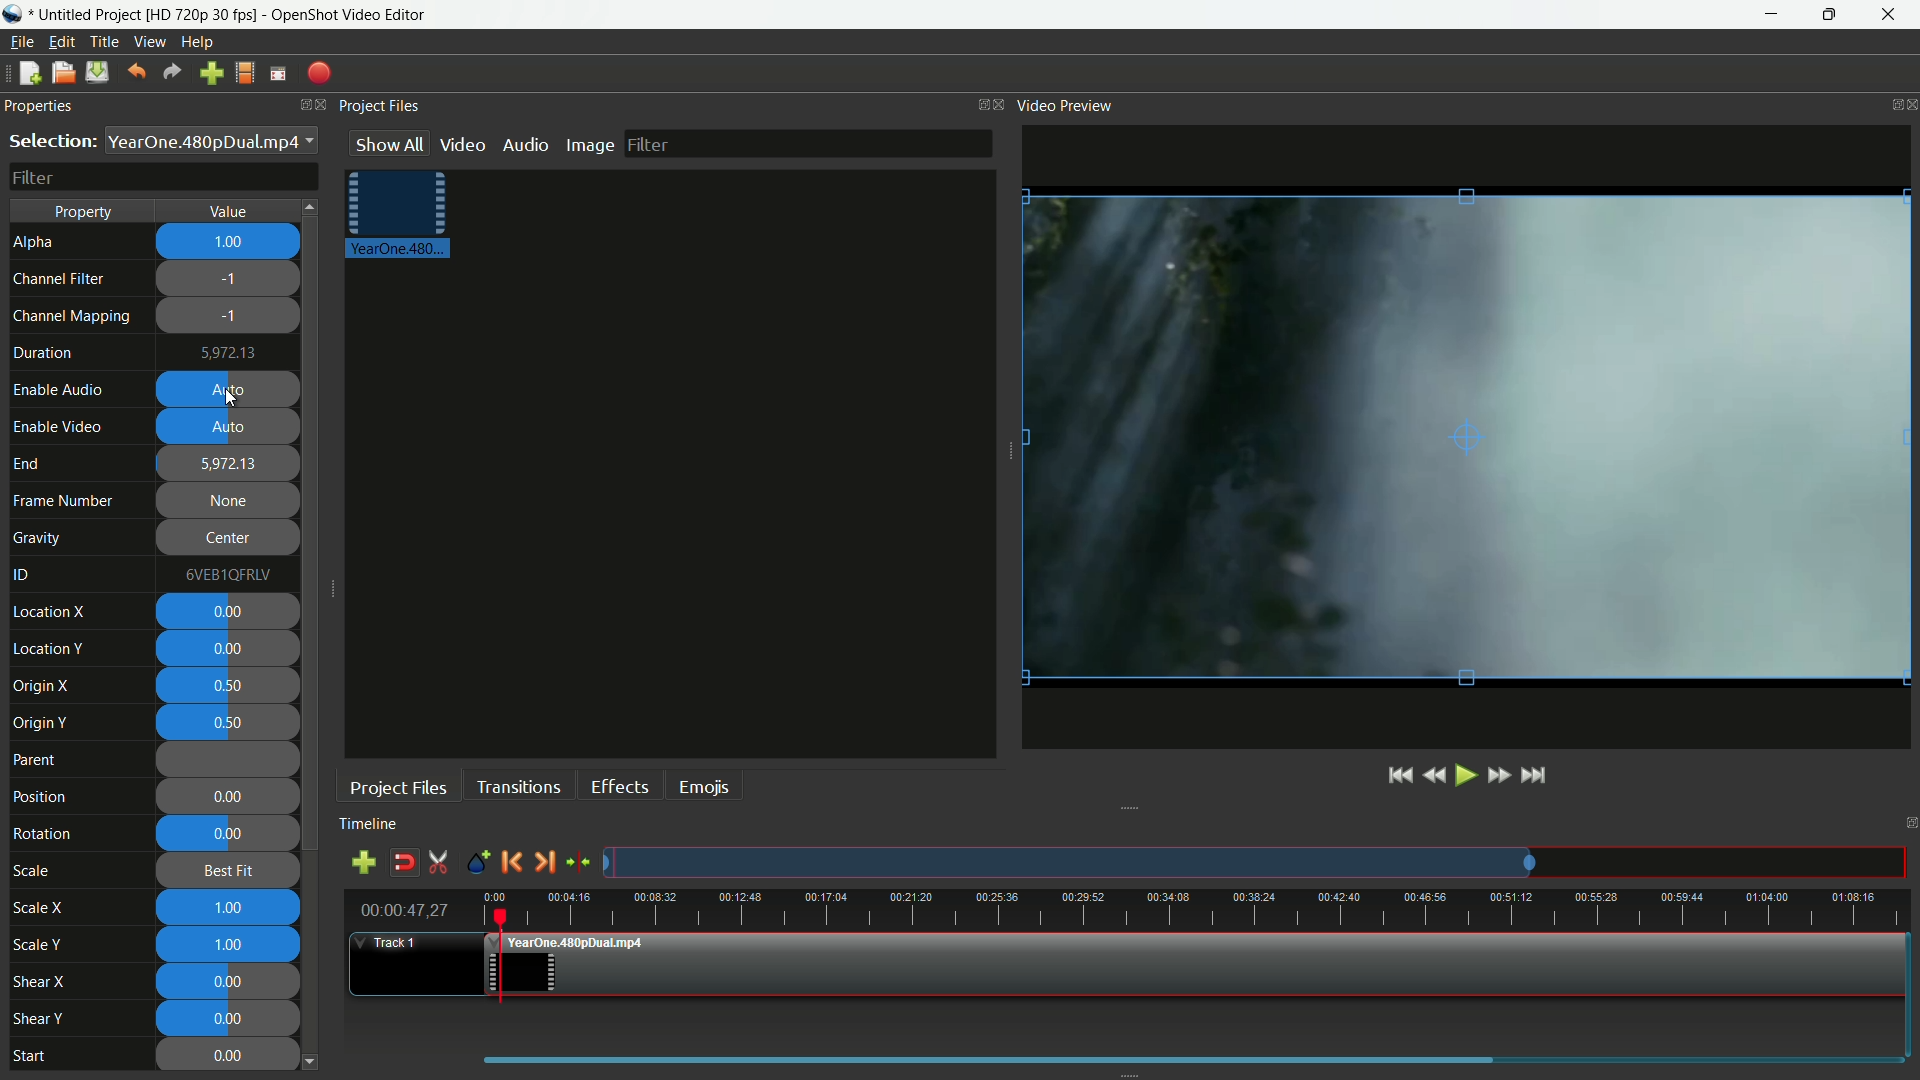  I want to click on 1.00, so click(230, 909).